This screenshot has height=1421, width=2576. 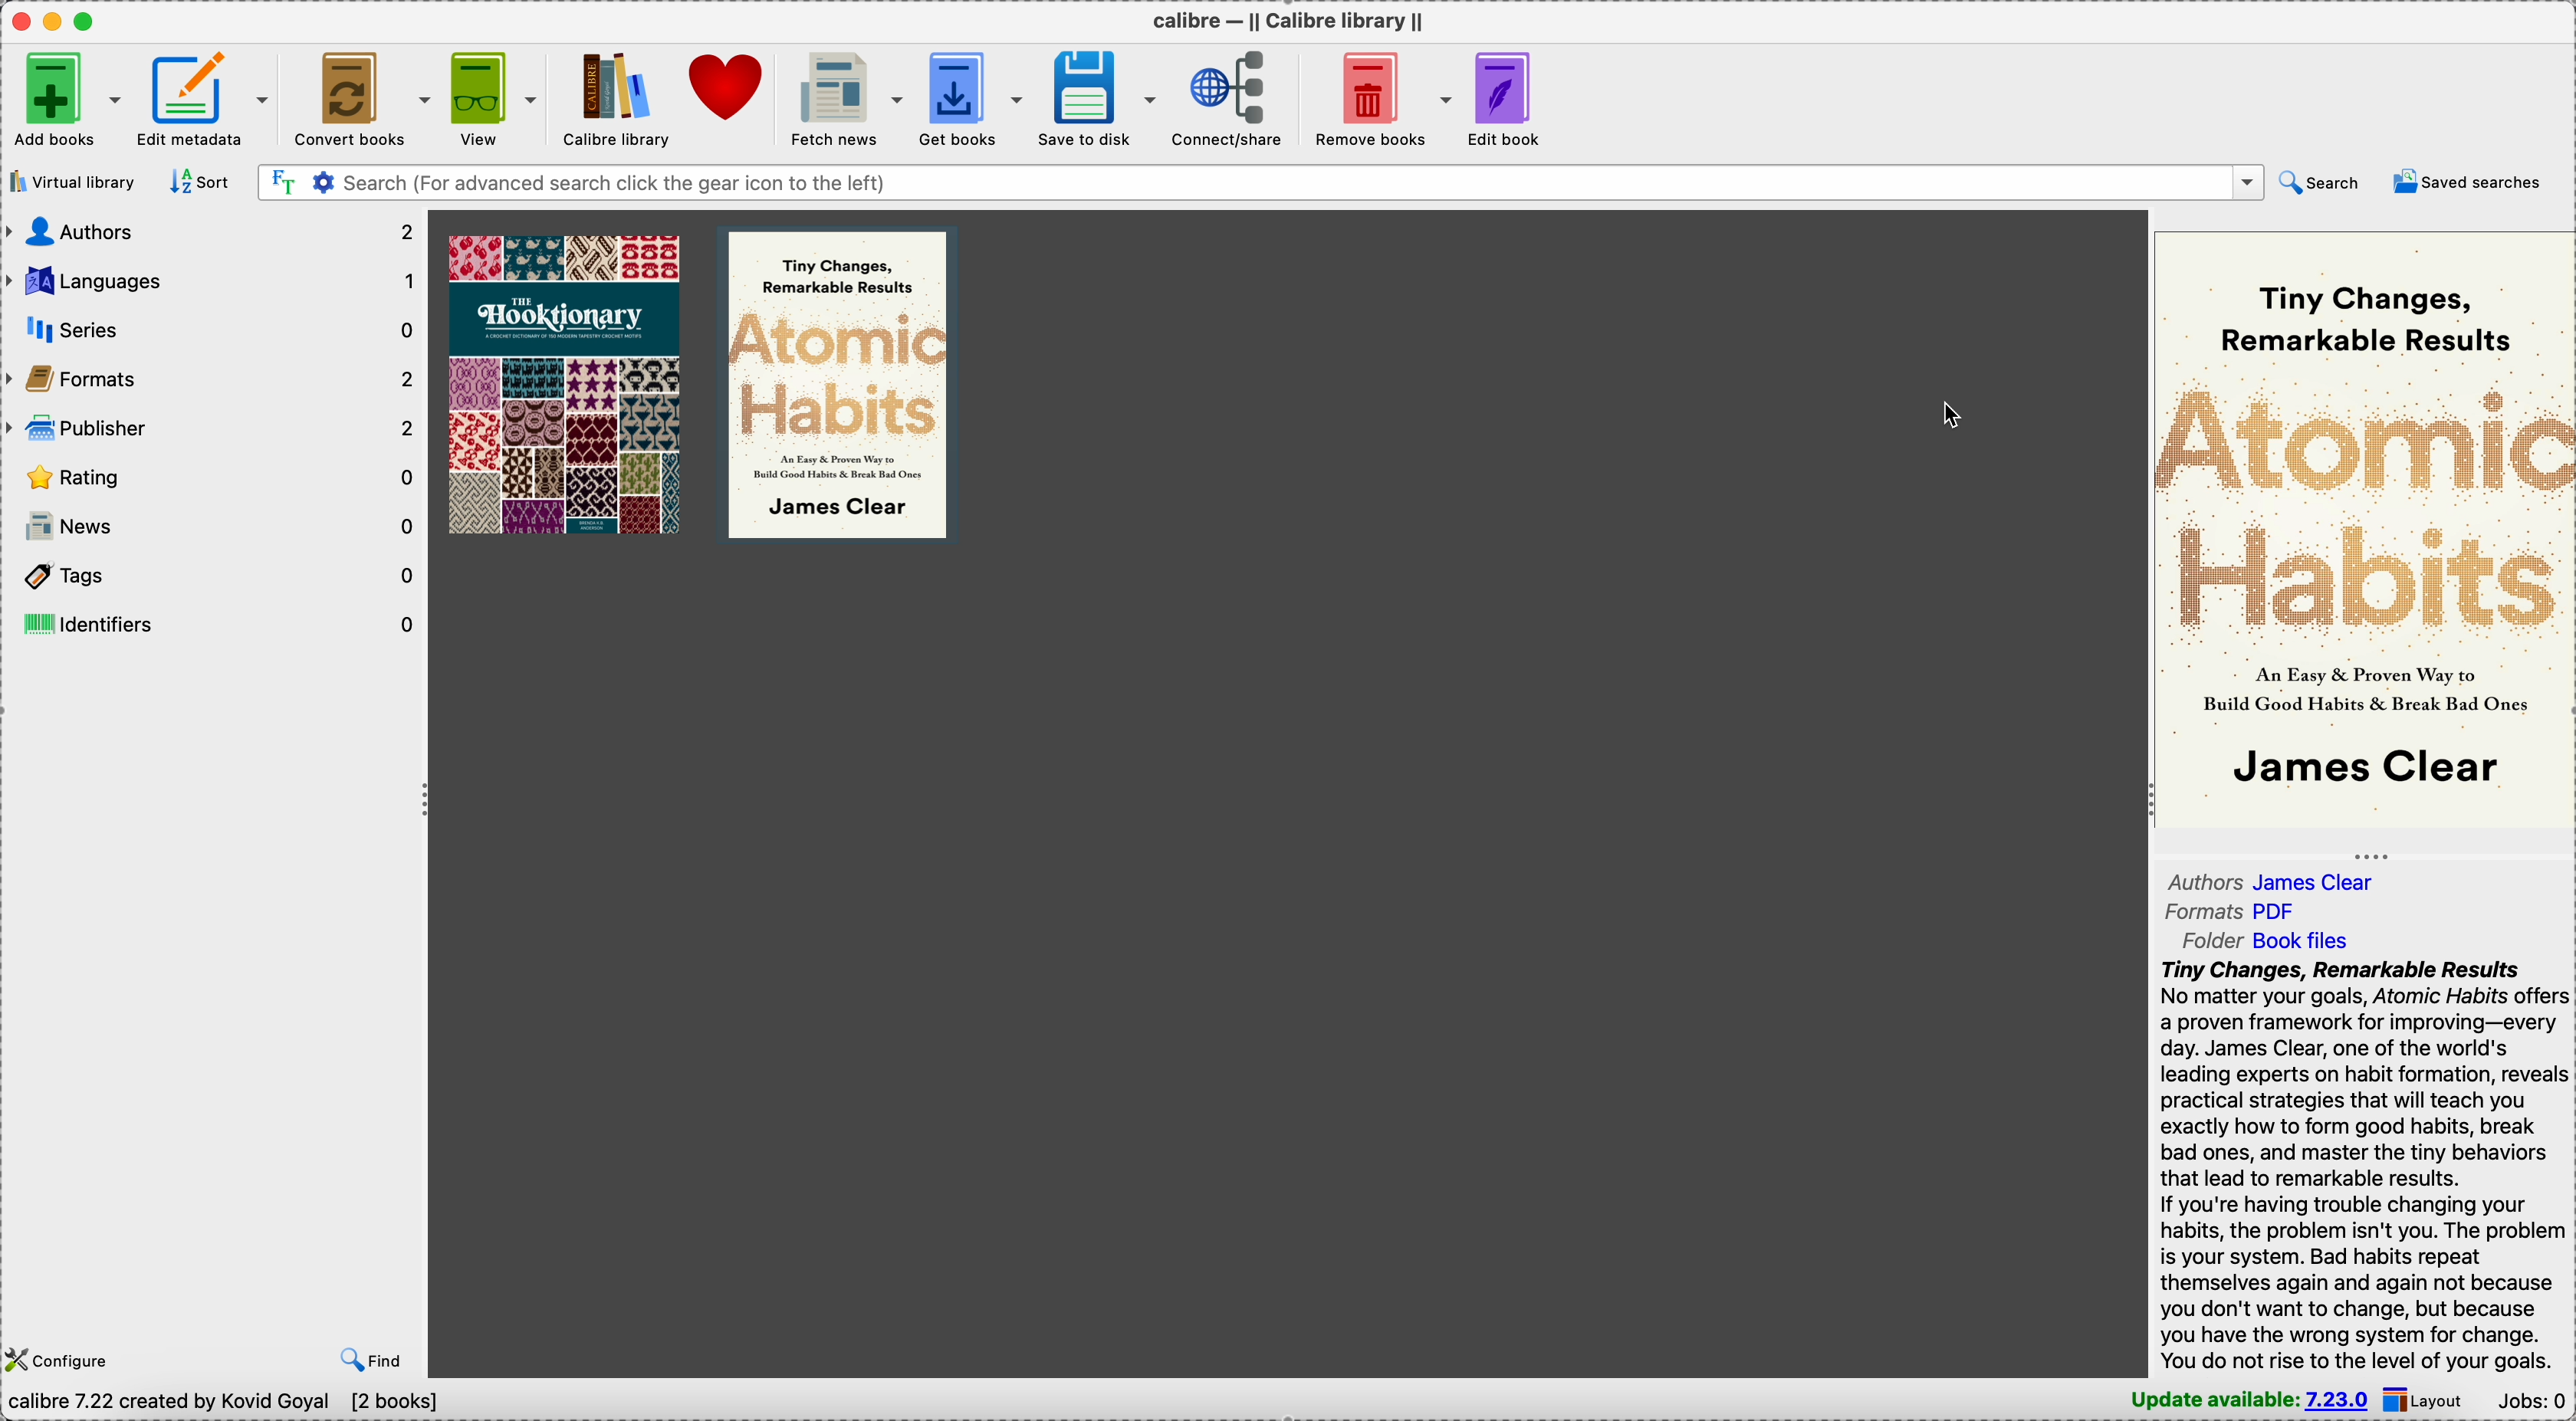 I want to click on view, so click(x=494, y=96).